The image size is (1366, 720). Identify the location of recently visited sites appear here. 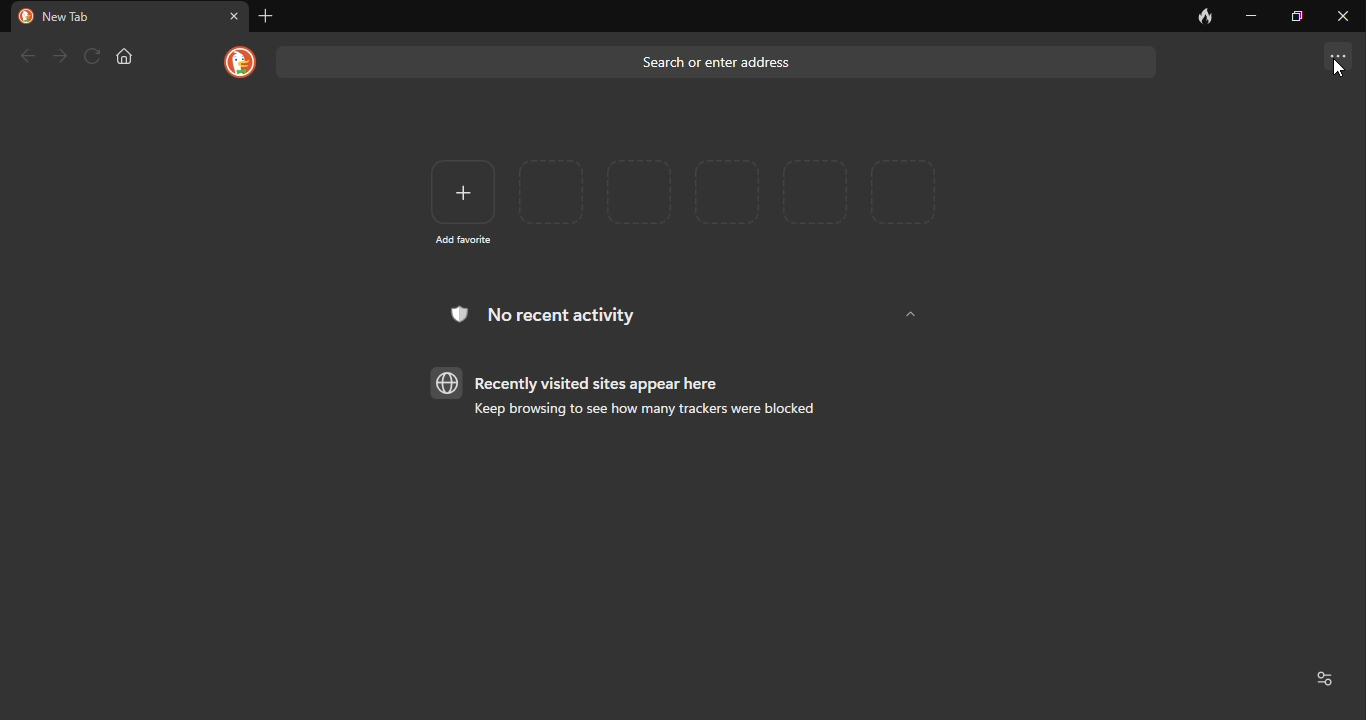
(585, 382).